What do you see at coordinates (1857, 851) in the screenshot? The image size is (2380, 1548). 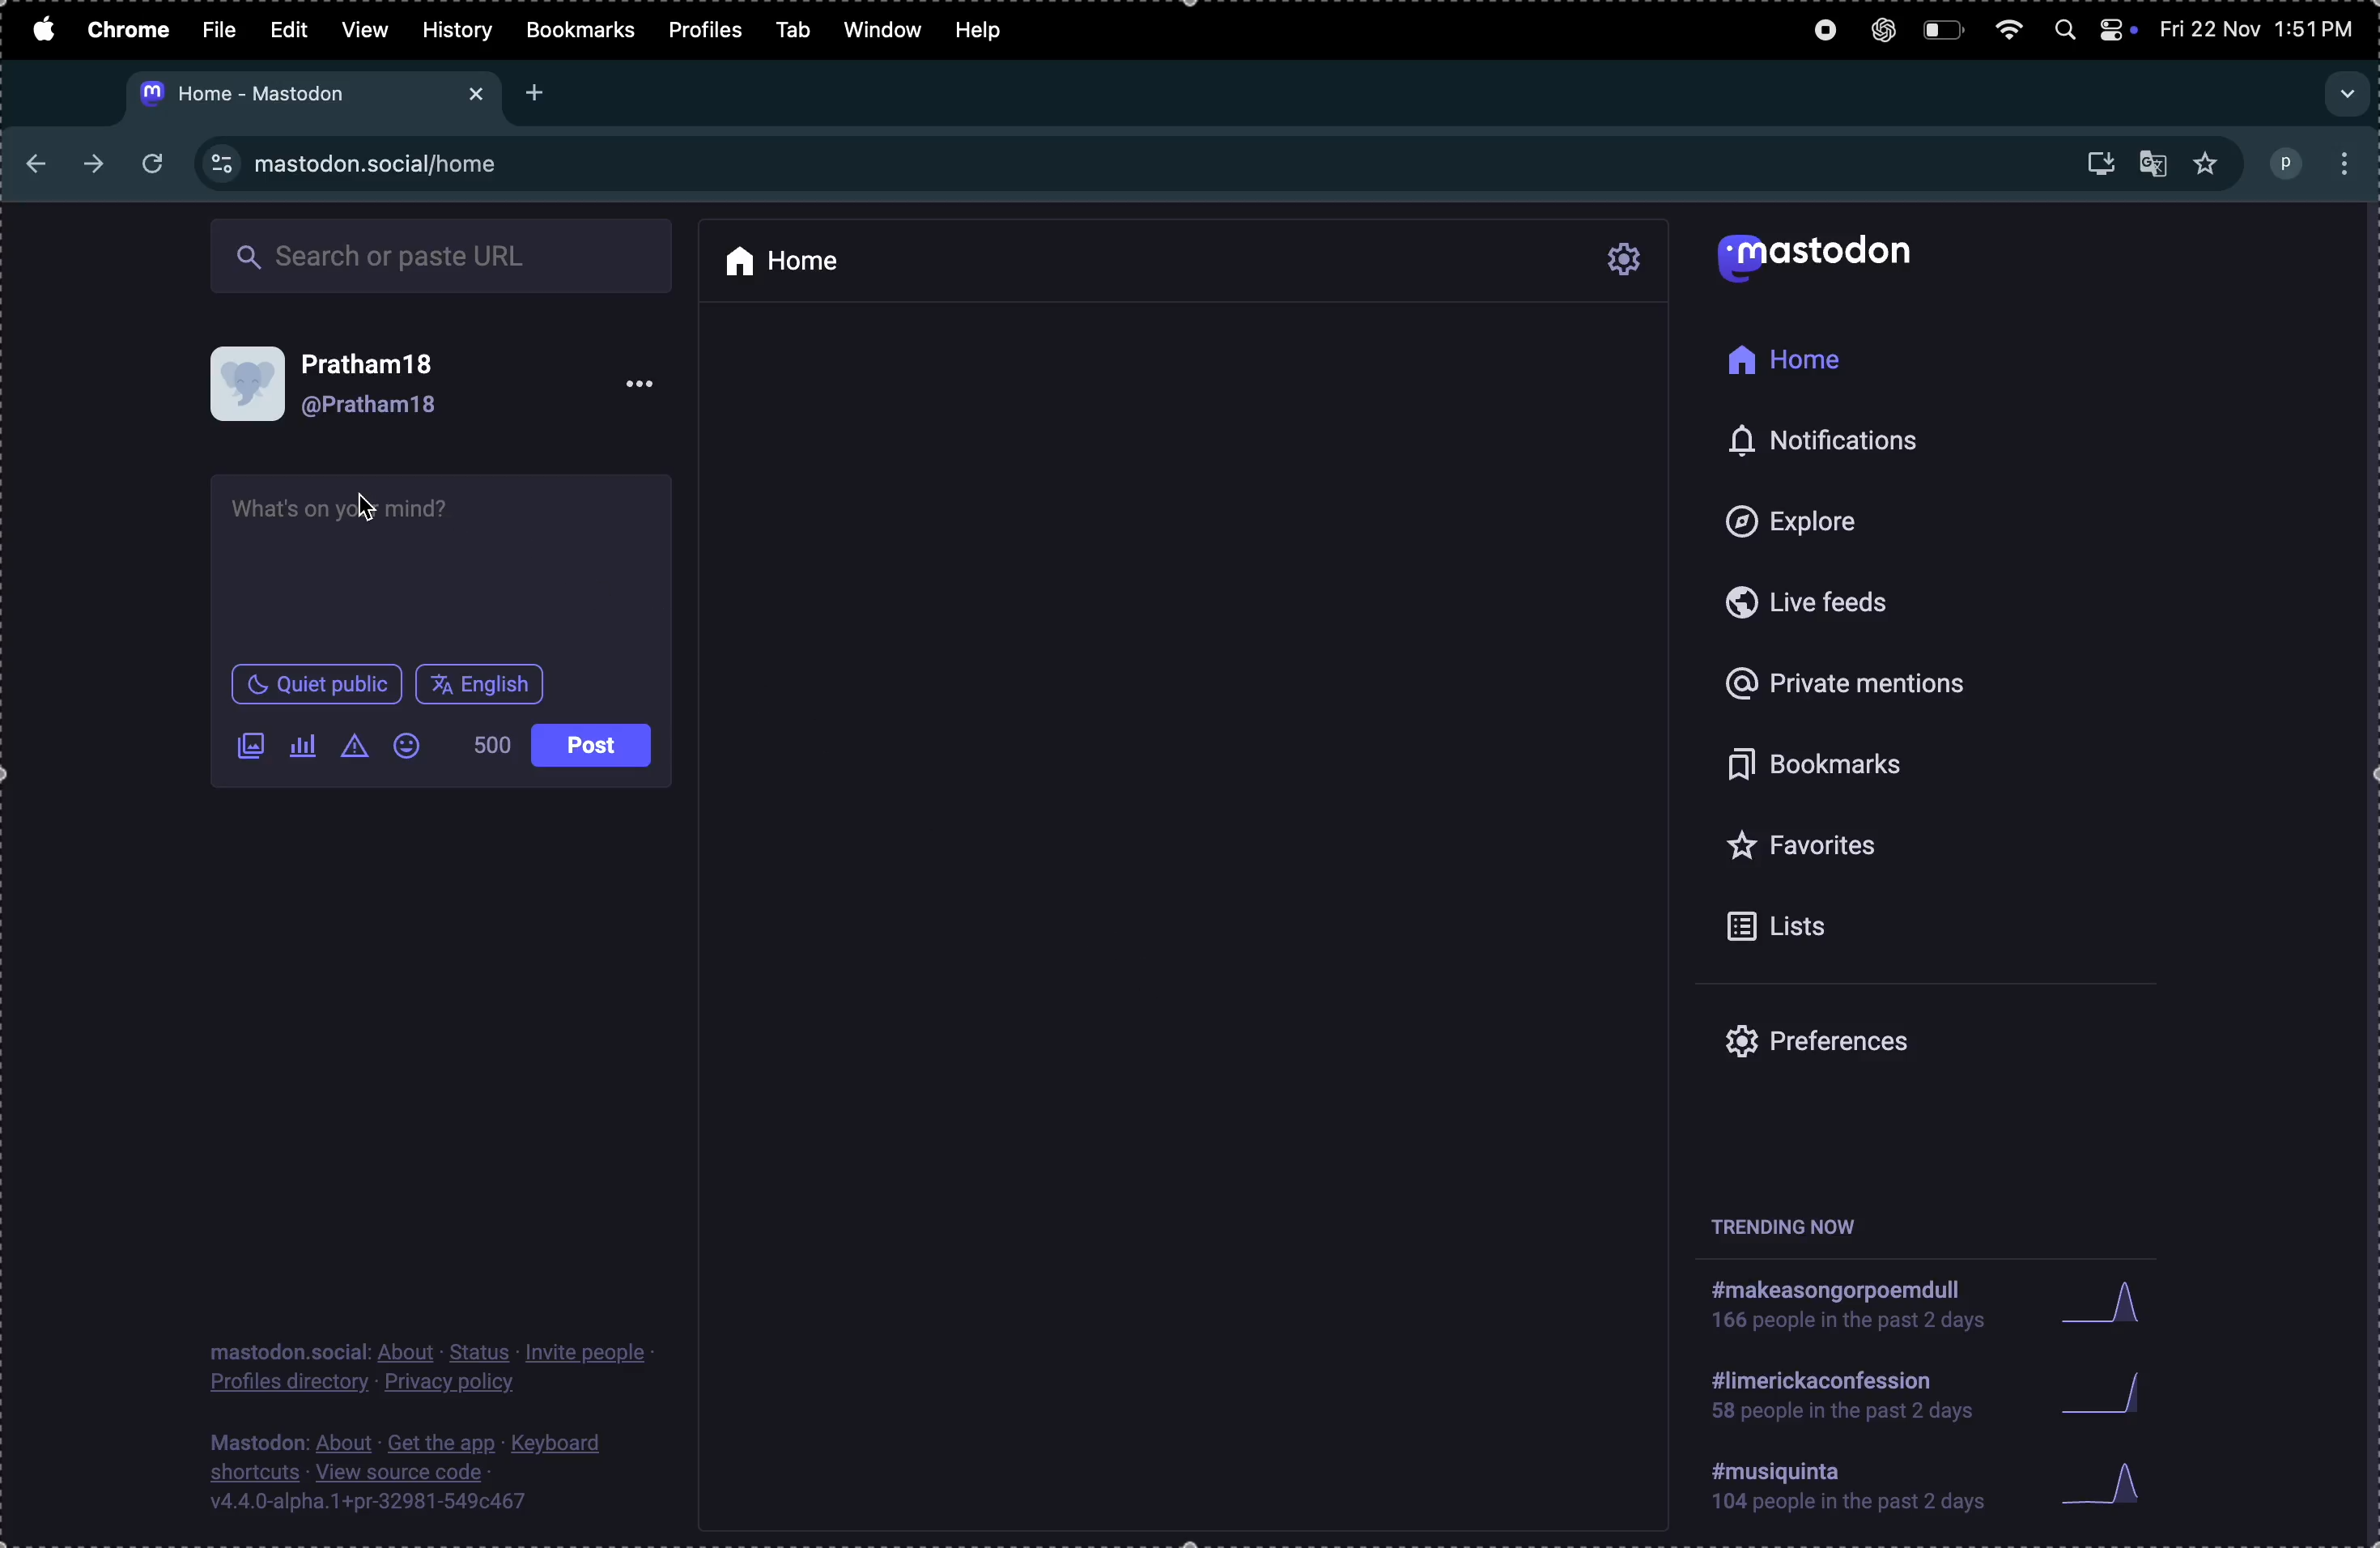 I see `favourites` at bounding box center [1857, 851].